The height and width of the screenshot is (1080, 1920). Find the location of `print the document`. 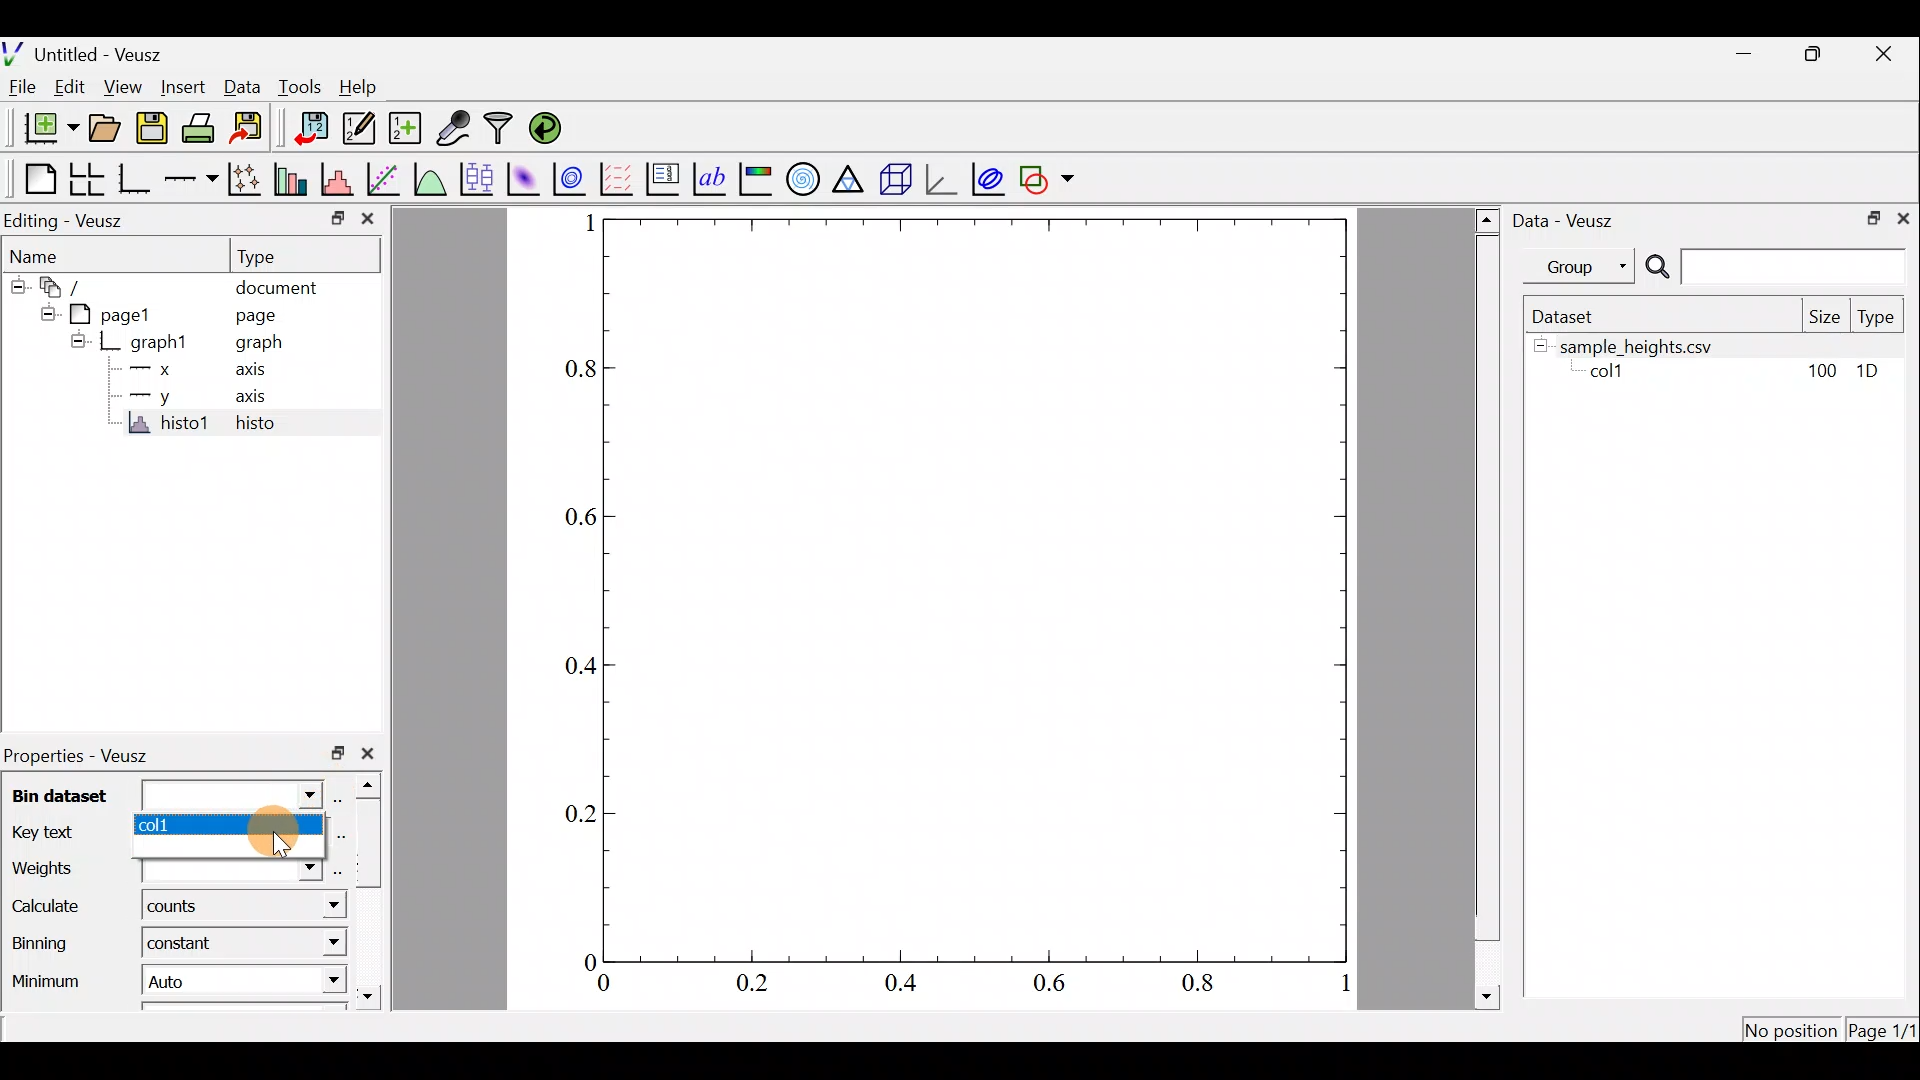

print the document is located at coordinates (202, 130).